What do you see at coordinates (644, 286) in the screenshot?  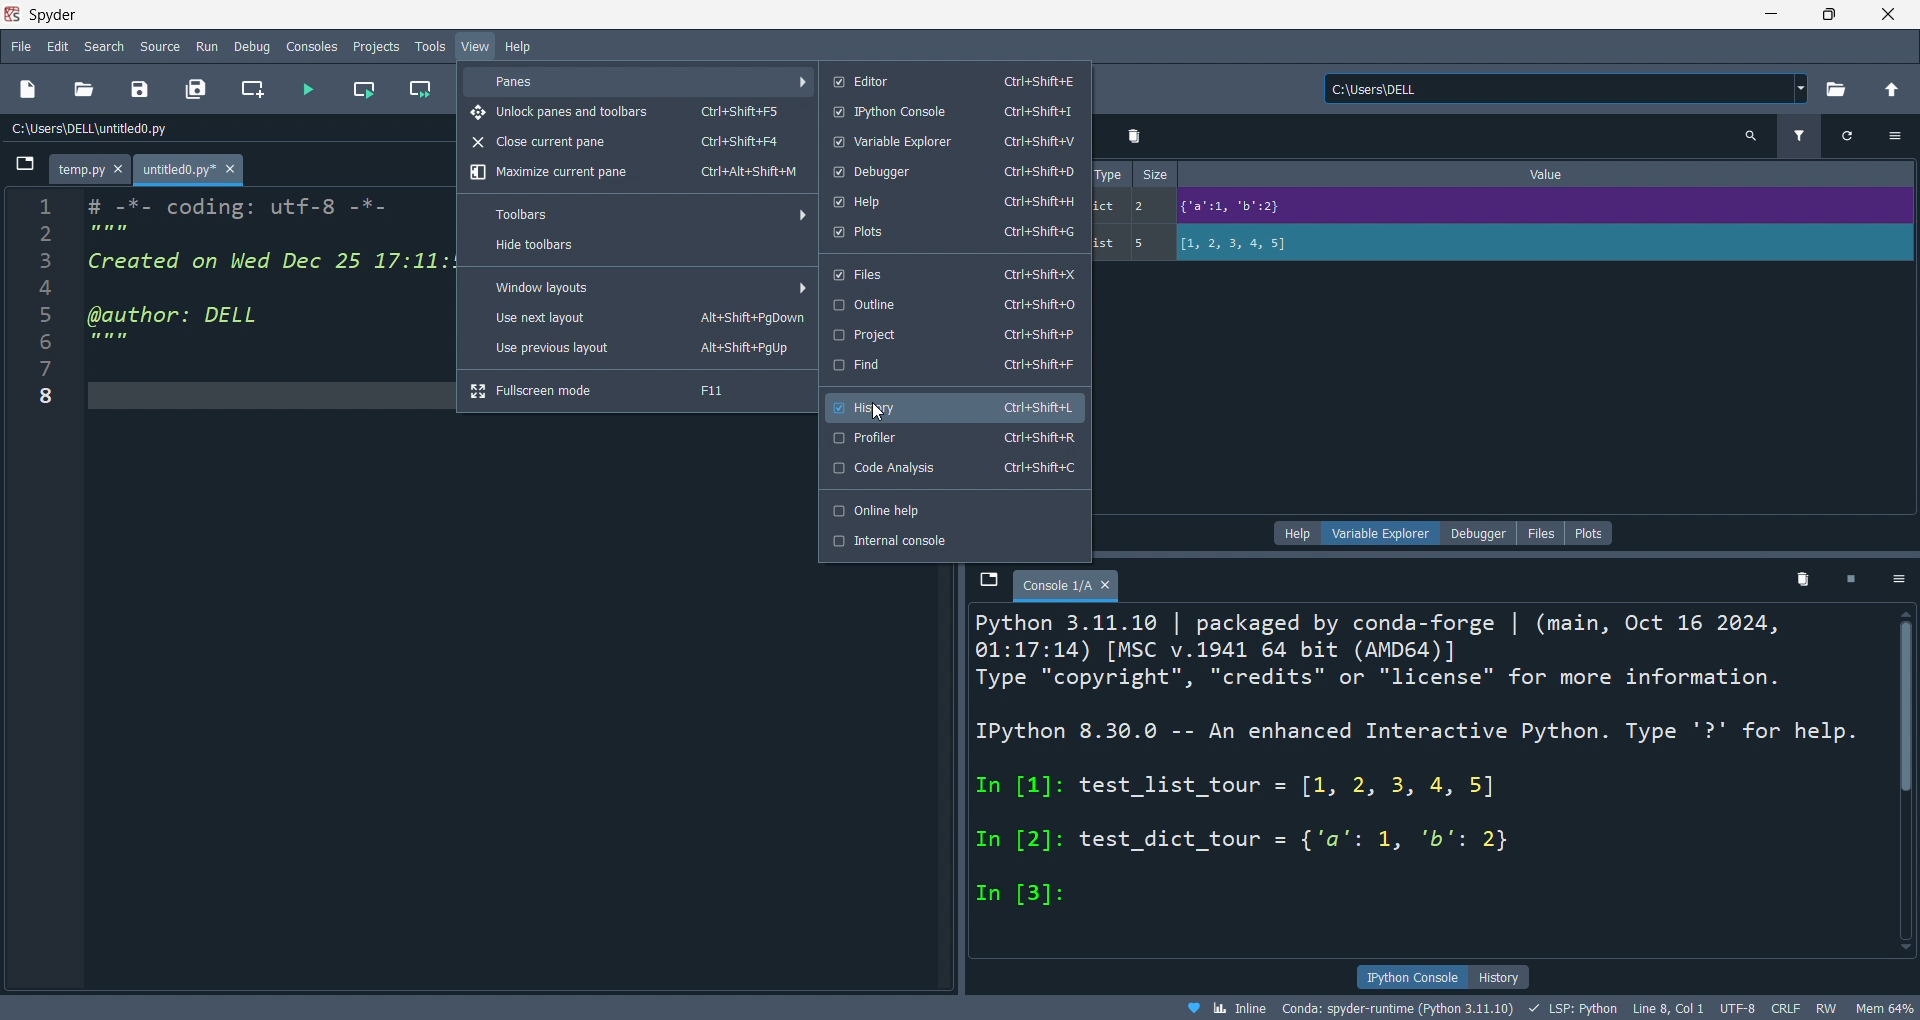 I see `windows layout` at bounding box center [644, 286].